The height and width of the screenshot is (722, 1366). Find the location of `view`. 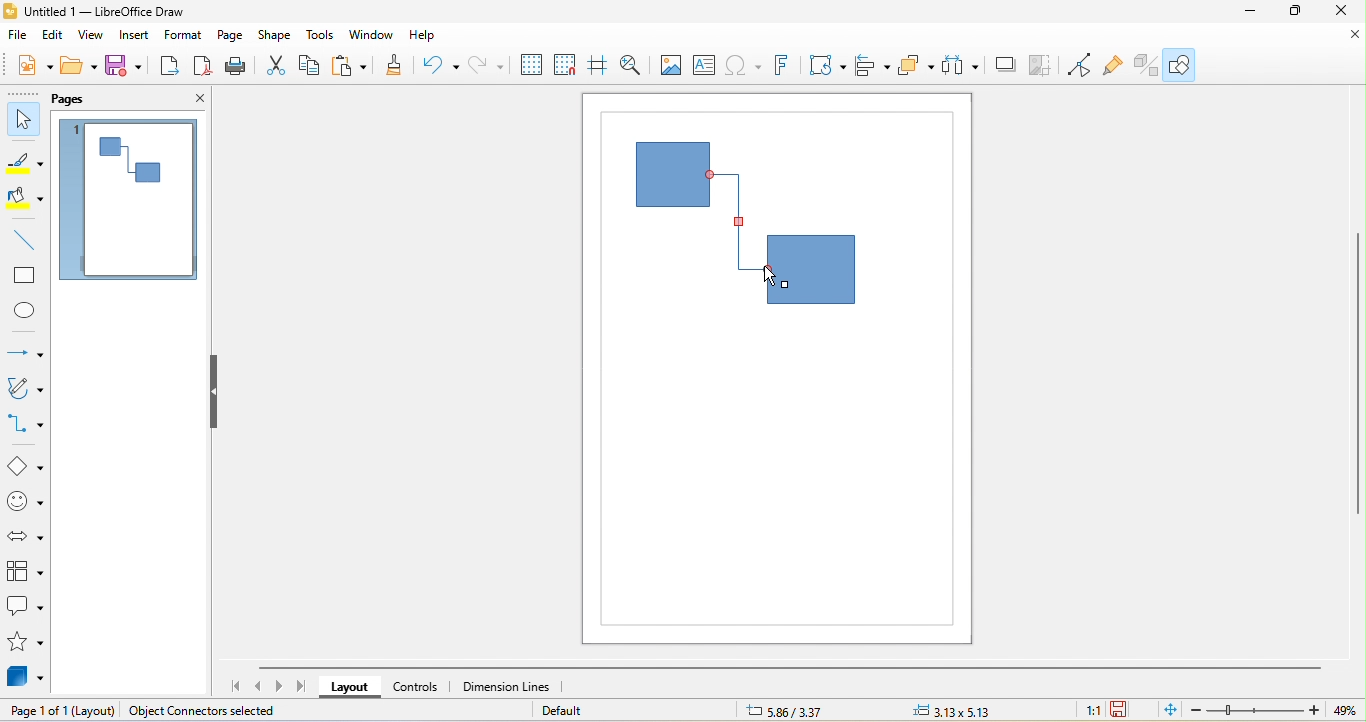

view is located at coordinates (92, 36).